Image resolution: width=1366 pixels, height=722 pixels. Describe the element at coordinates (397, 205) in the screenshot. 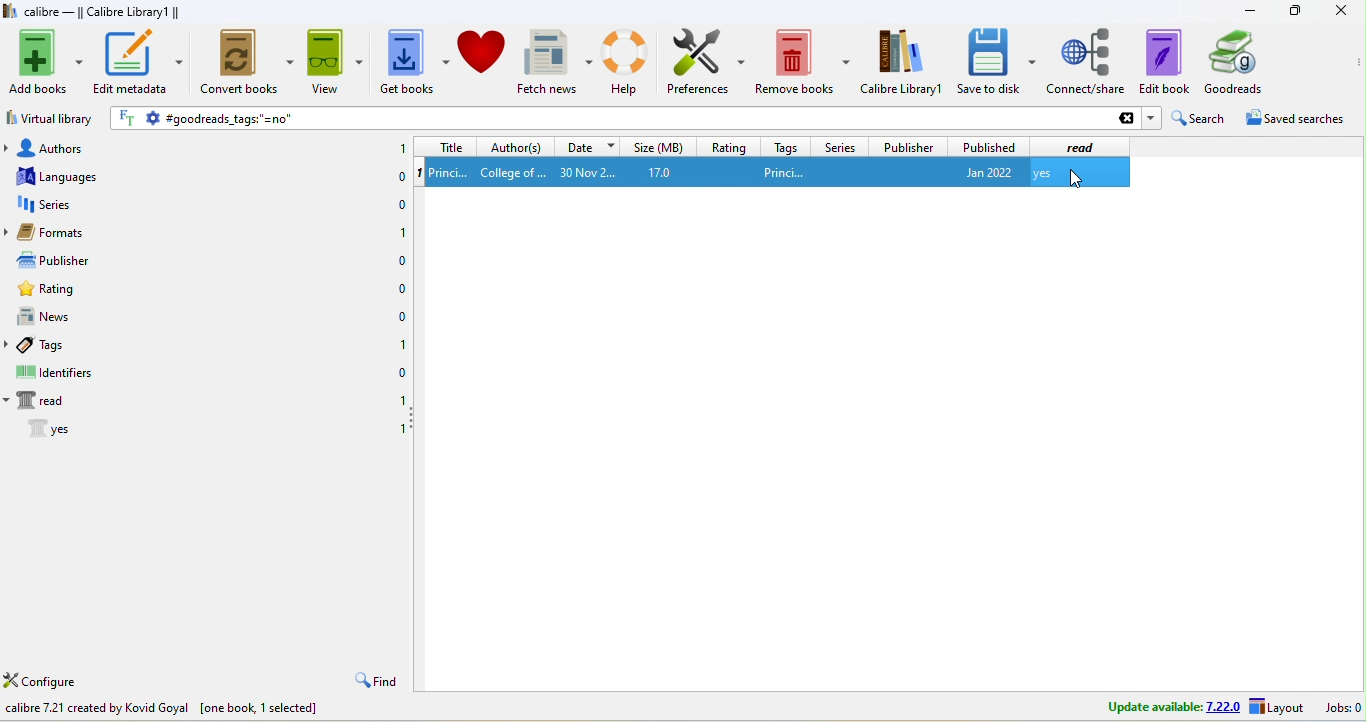

I see `0` at that location.